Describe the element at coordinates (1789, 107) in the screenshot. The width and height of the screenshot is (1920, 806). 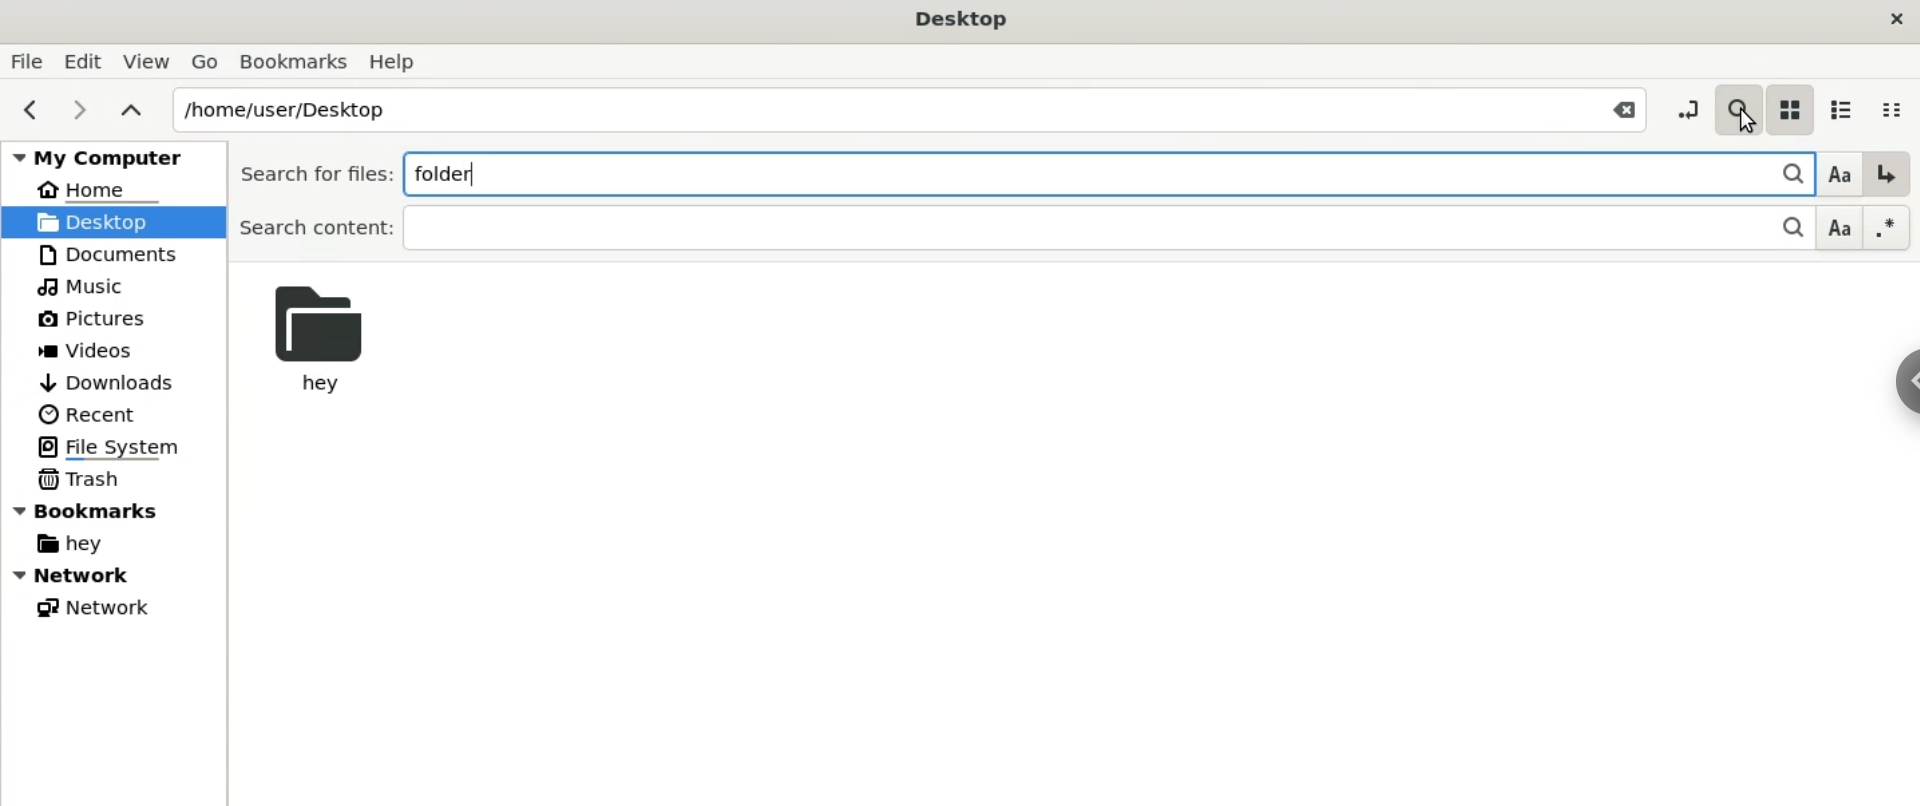
I see `icon view` at that location.